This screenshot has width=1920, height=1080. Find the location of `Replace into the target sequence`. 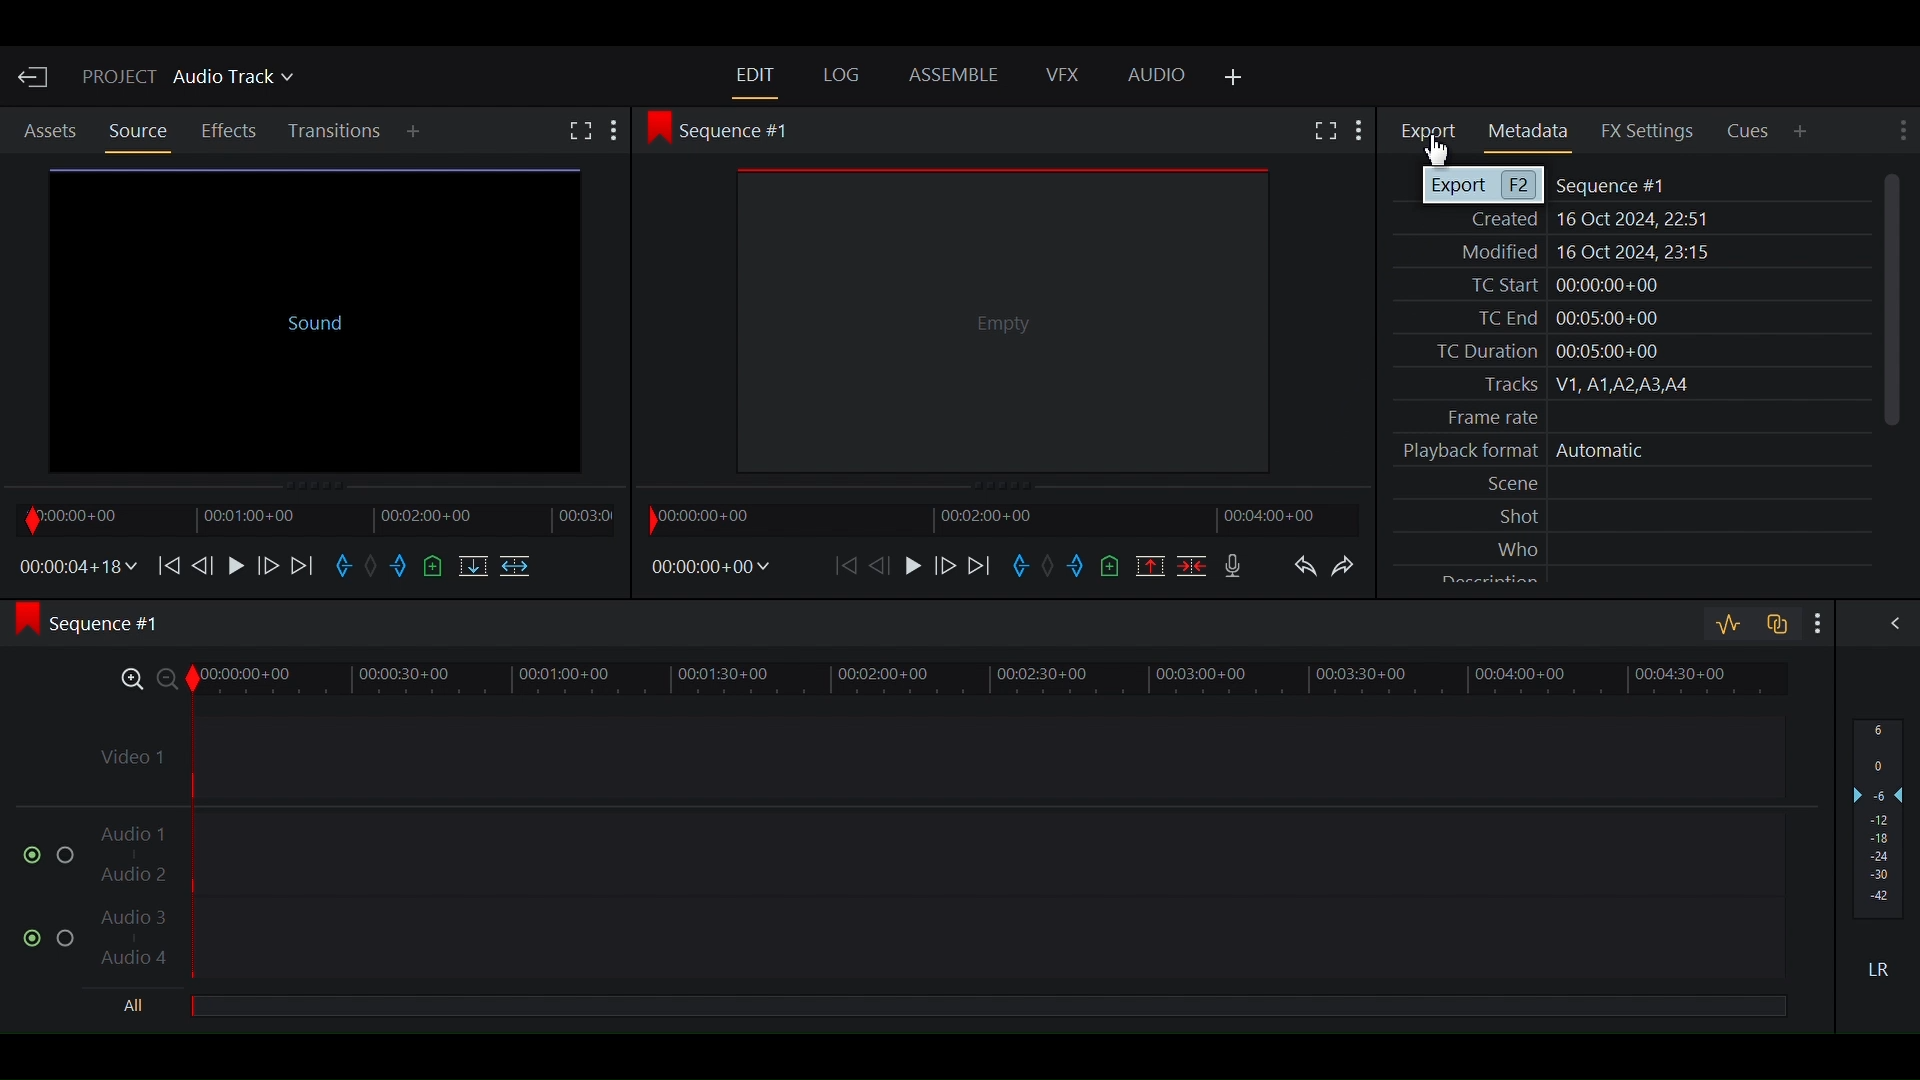

Replace into the target sequence is located at coordinates (471, 568).